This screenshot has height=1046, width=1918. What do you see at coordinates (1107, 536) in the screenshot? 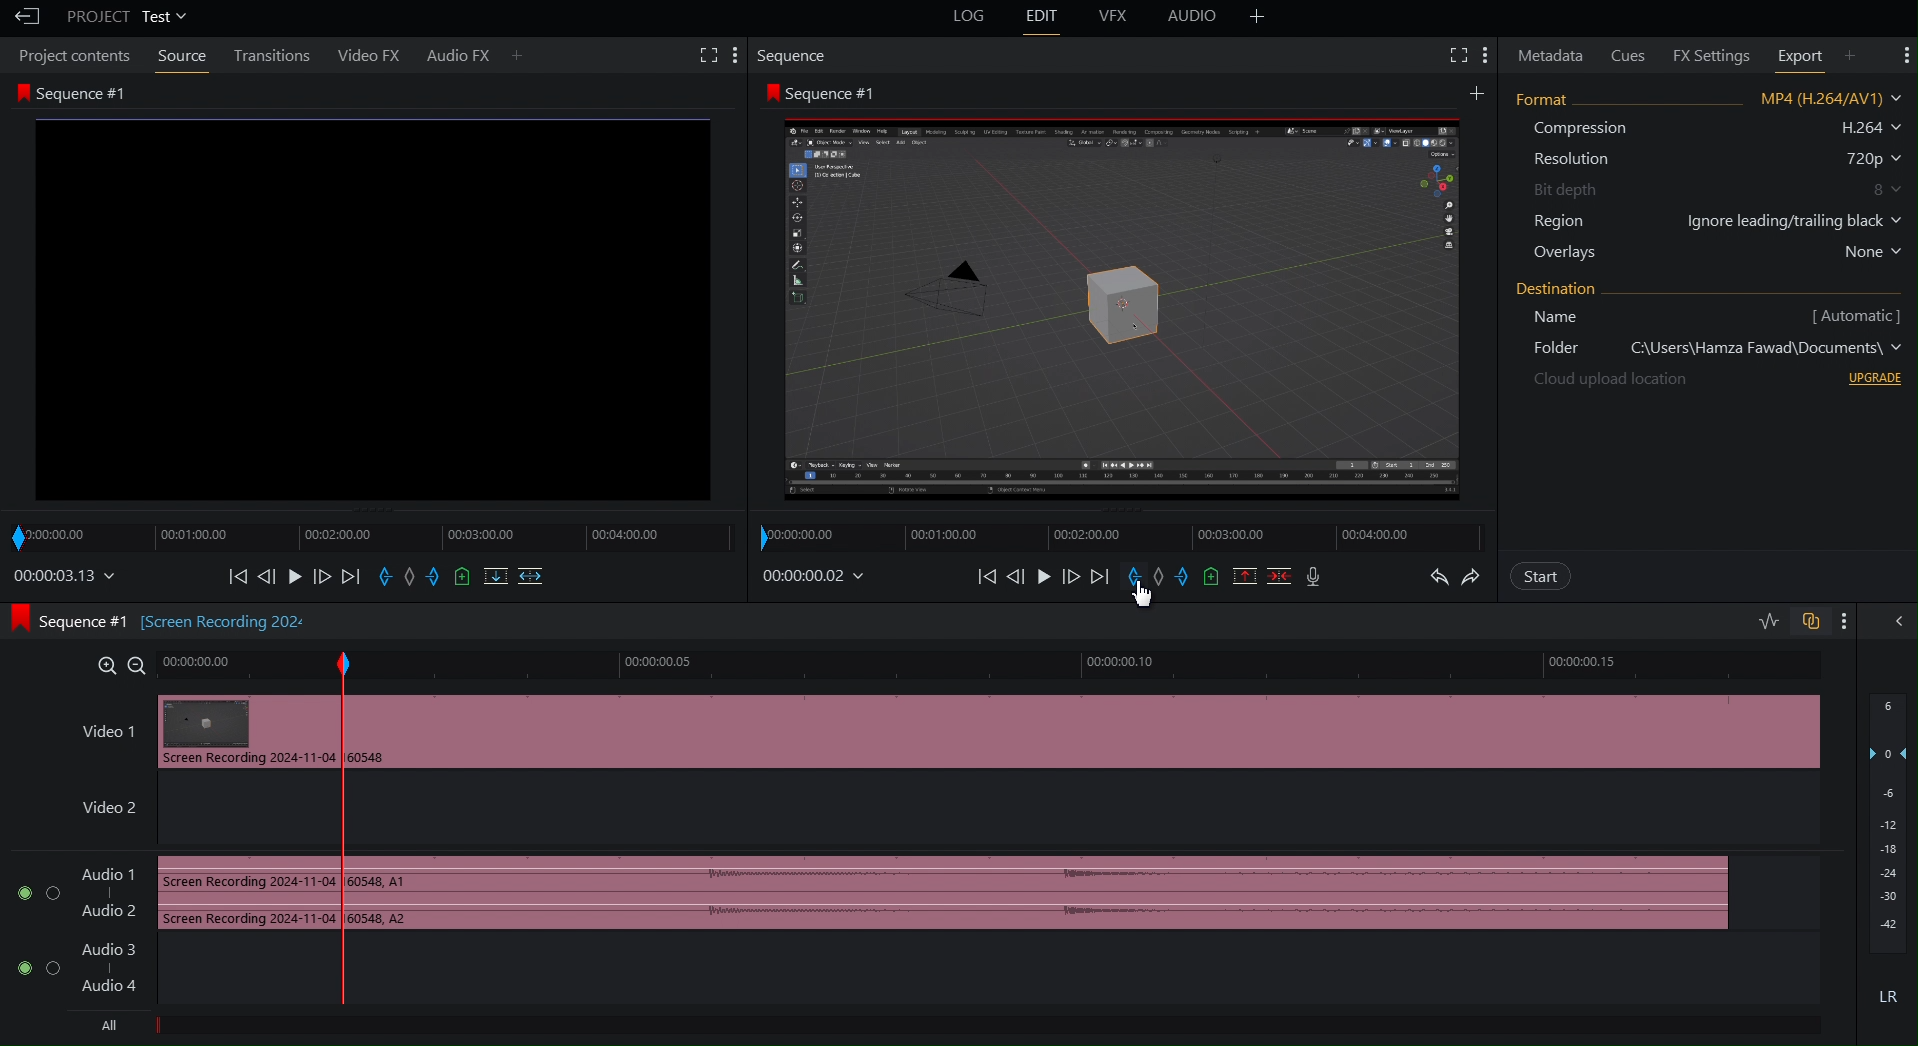
I see `Timeline` at bounding box center [1107, 536].